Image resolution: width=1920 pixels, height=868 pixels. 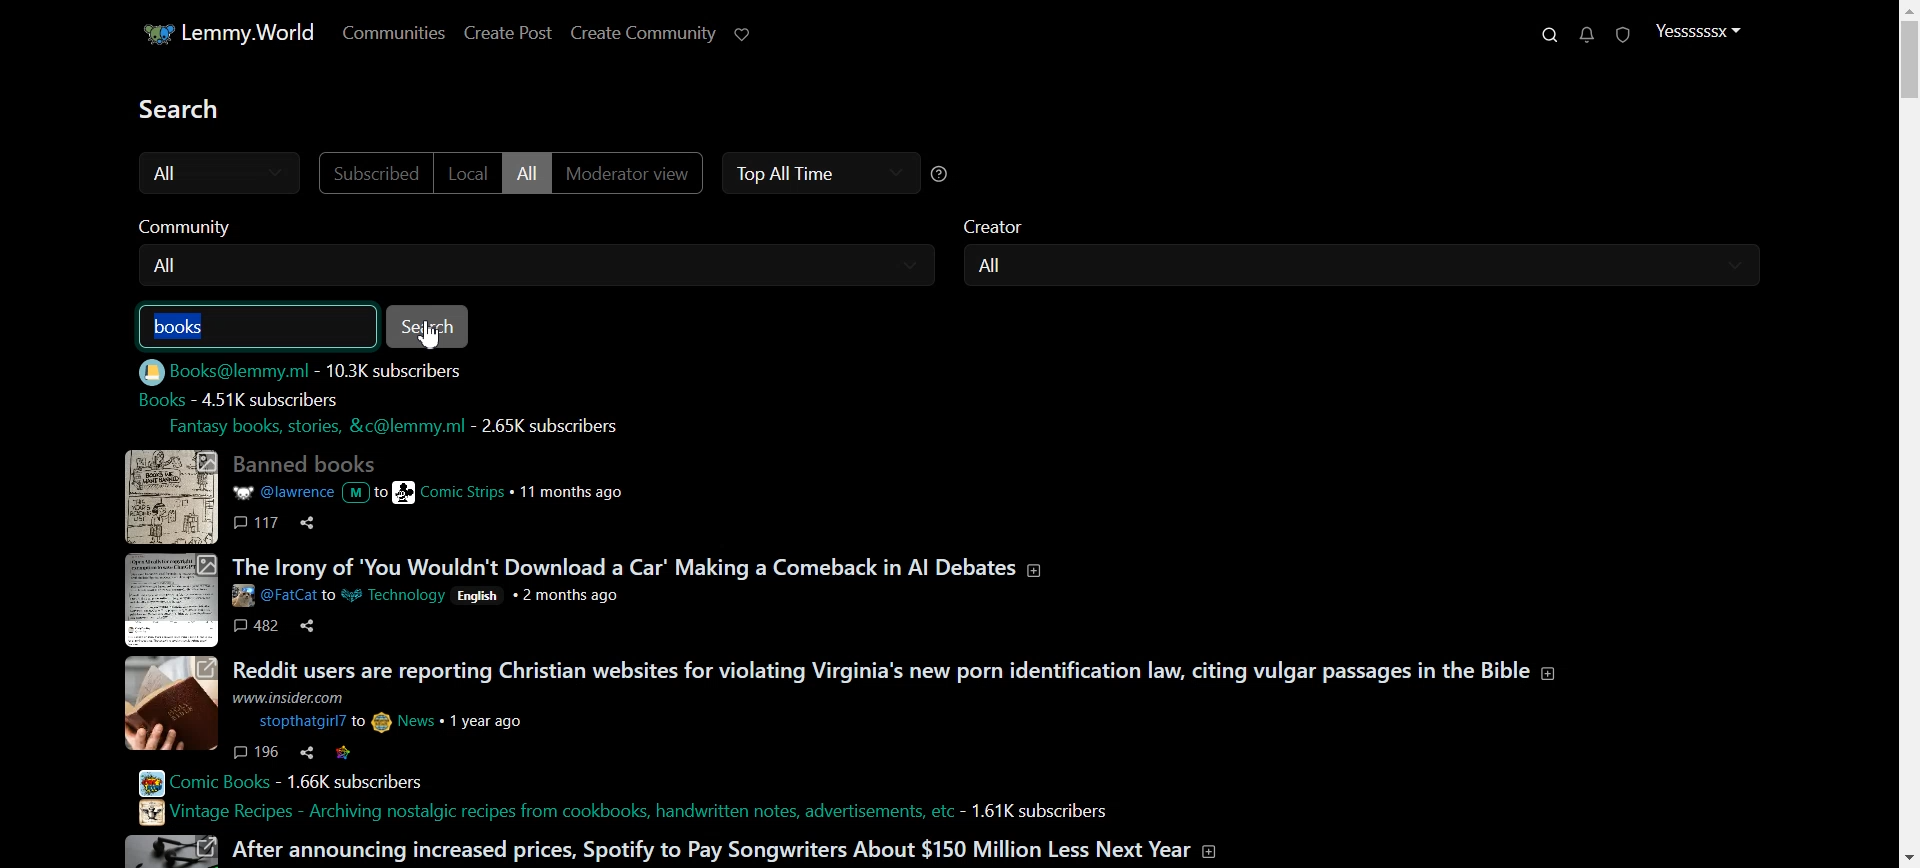 I want to click on post details, so click(x=426, y=492).